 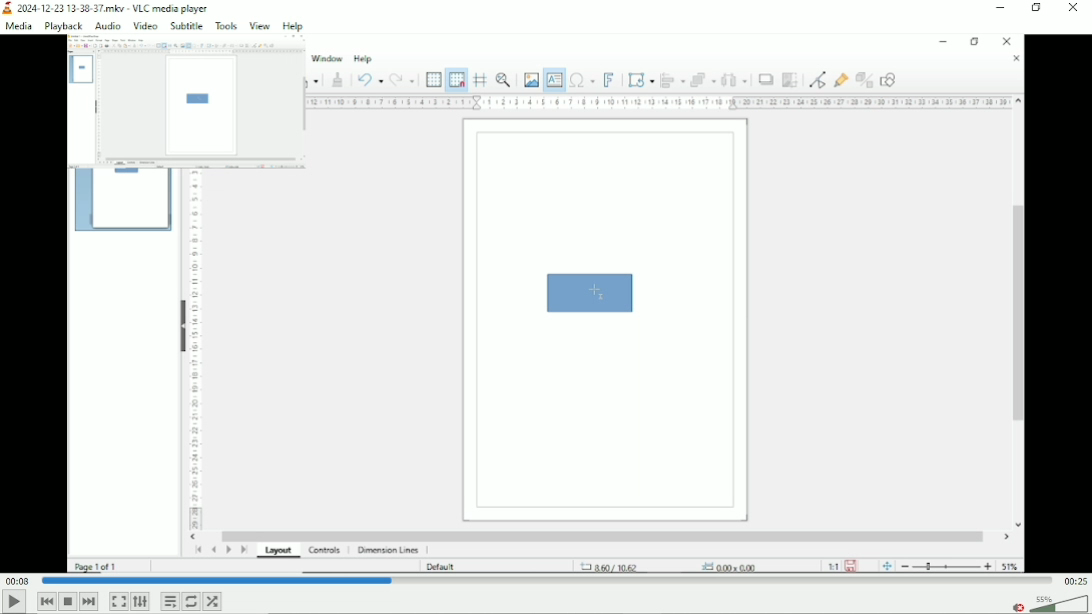 What do you see at coordinates (169, 601) in the screenshot?
I see `Toggle playlist` at bounding box center [169, 601].